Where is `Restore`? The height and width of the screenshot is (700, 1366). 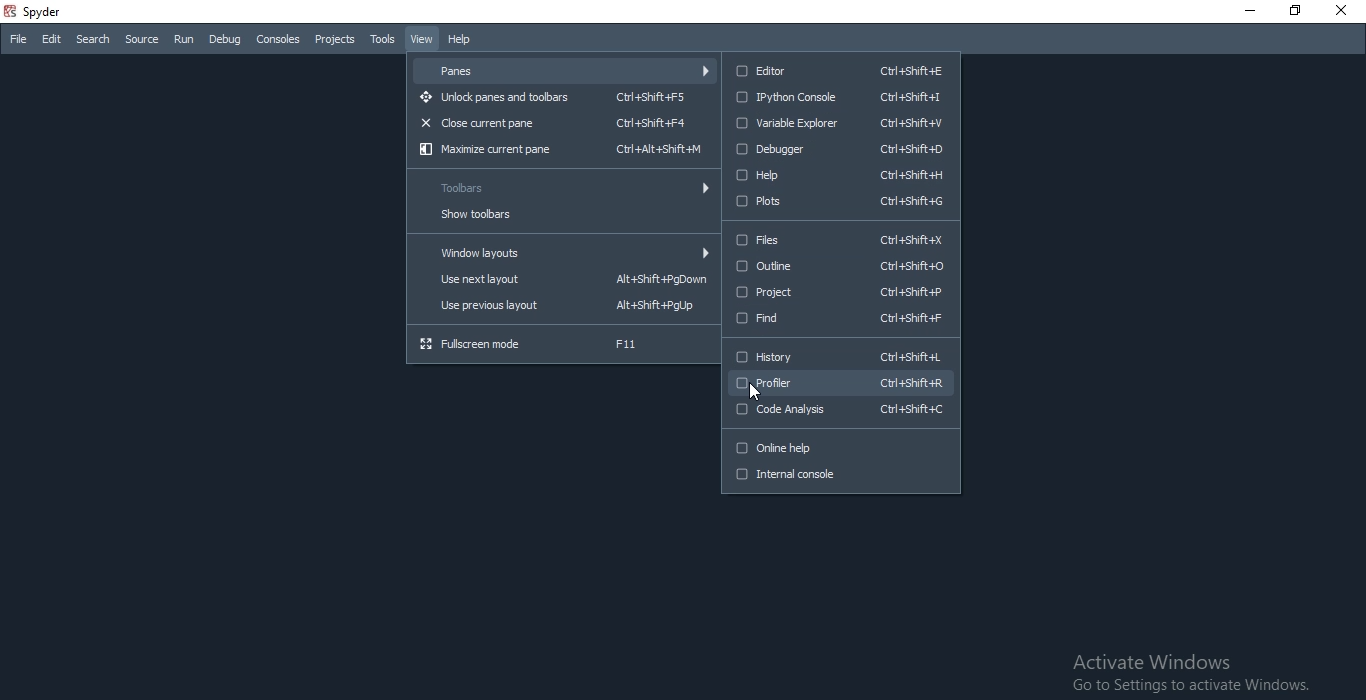 Restore is located at coordinates (1288, 10).